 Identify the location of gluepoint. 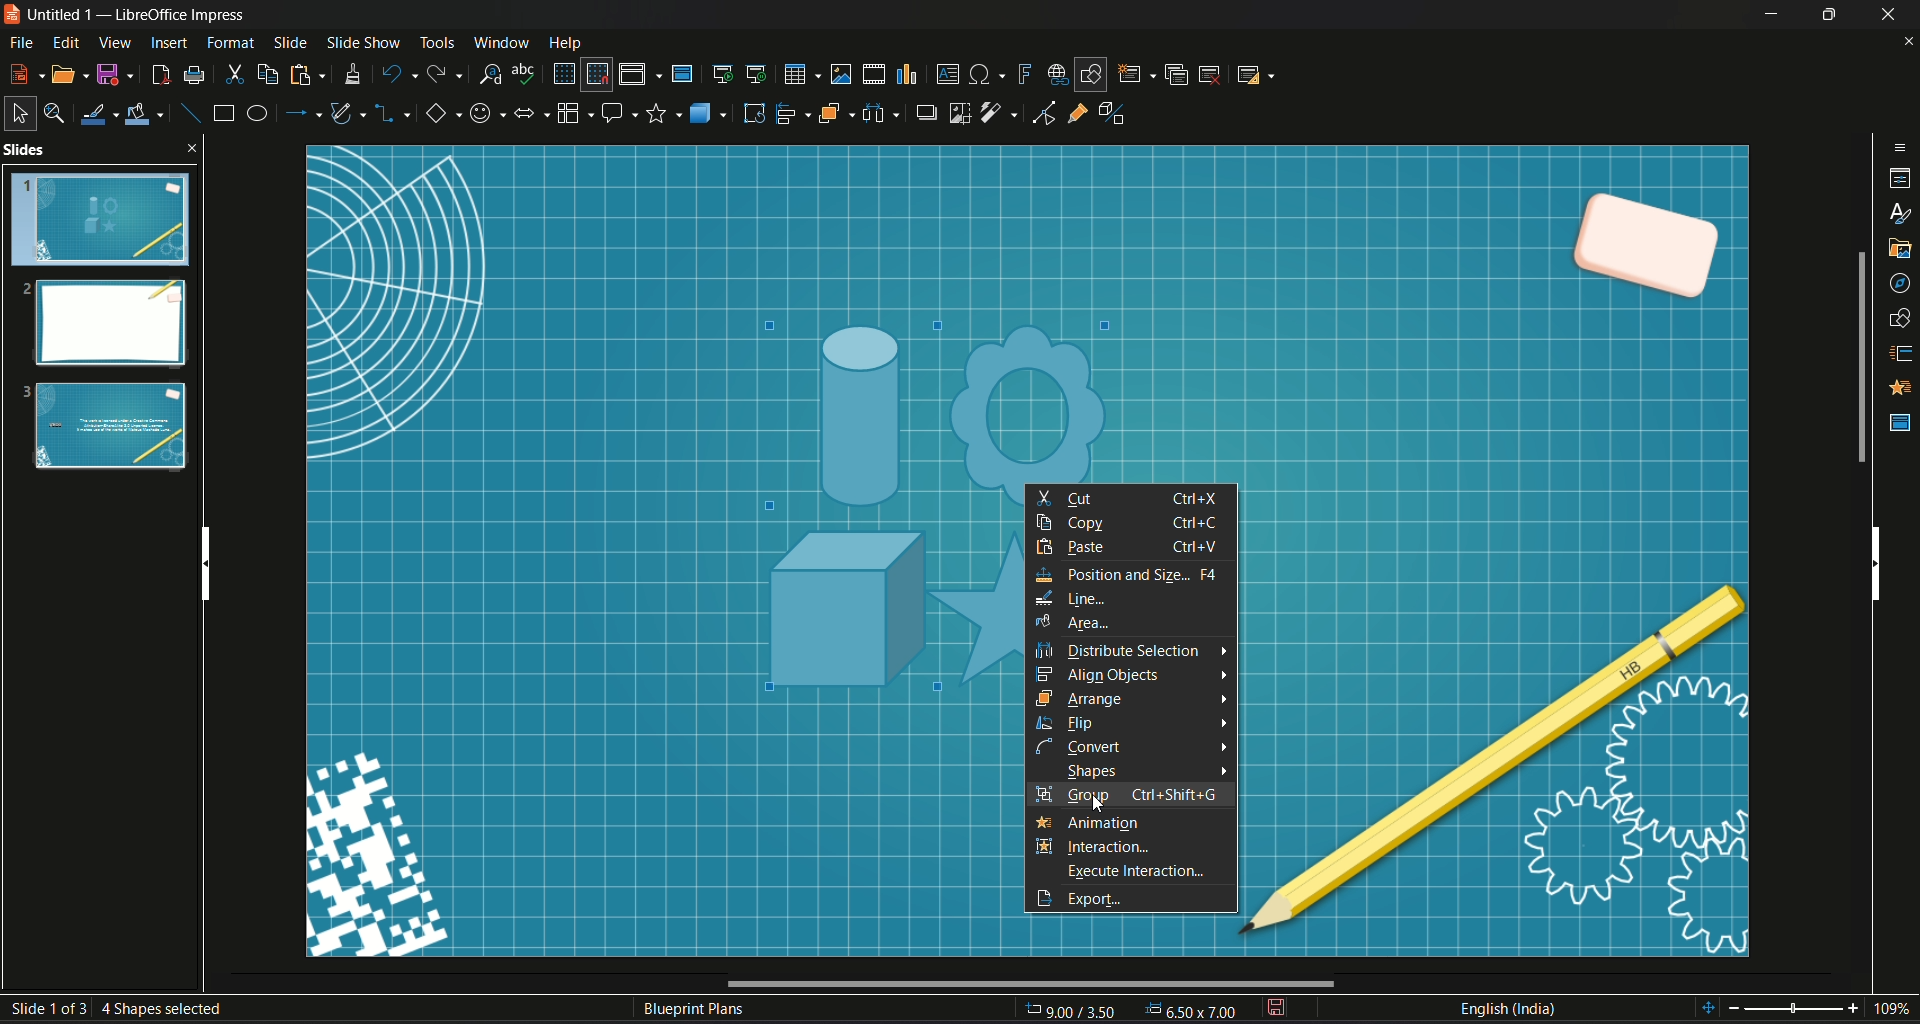
(1077, 111).